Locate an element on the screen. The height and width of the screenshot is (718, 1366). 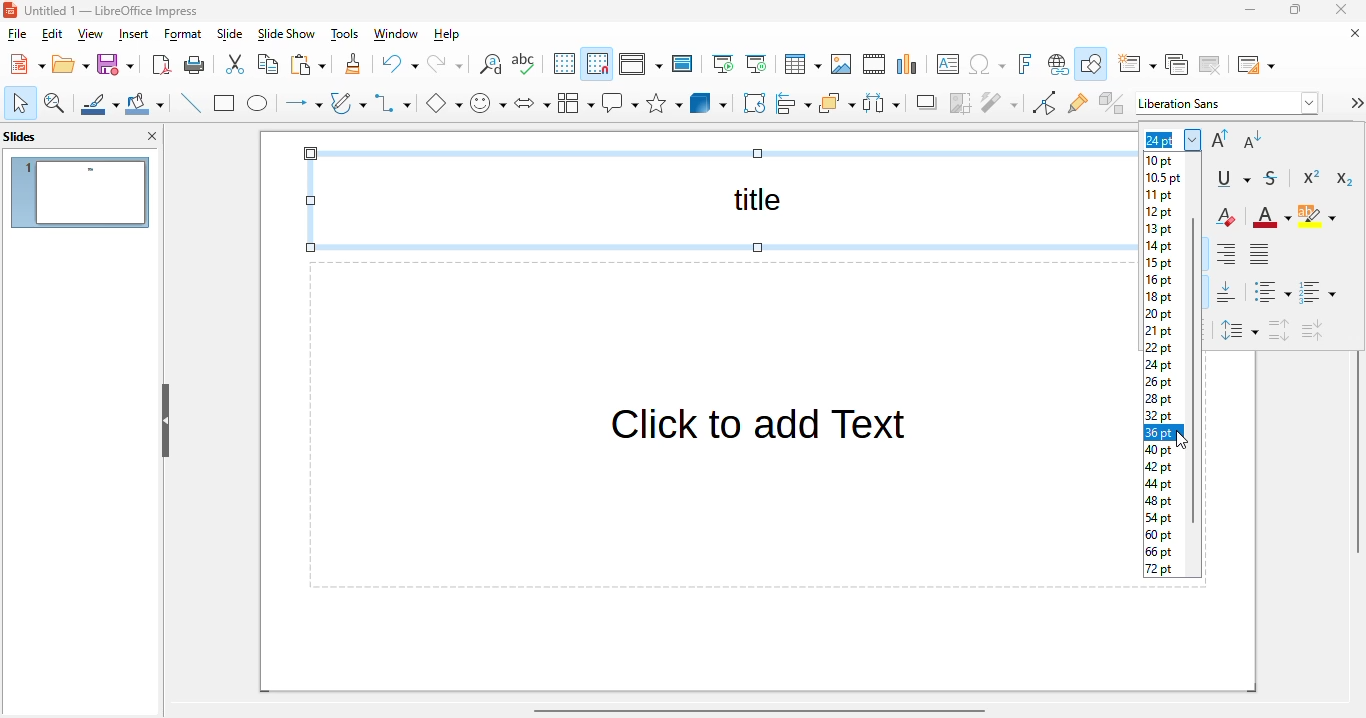
increase font size is located at coordinates (1219, 139).